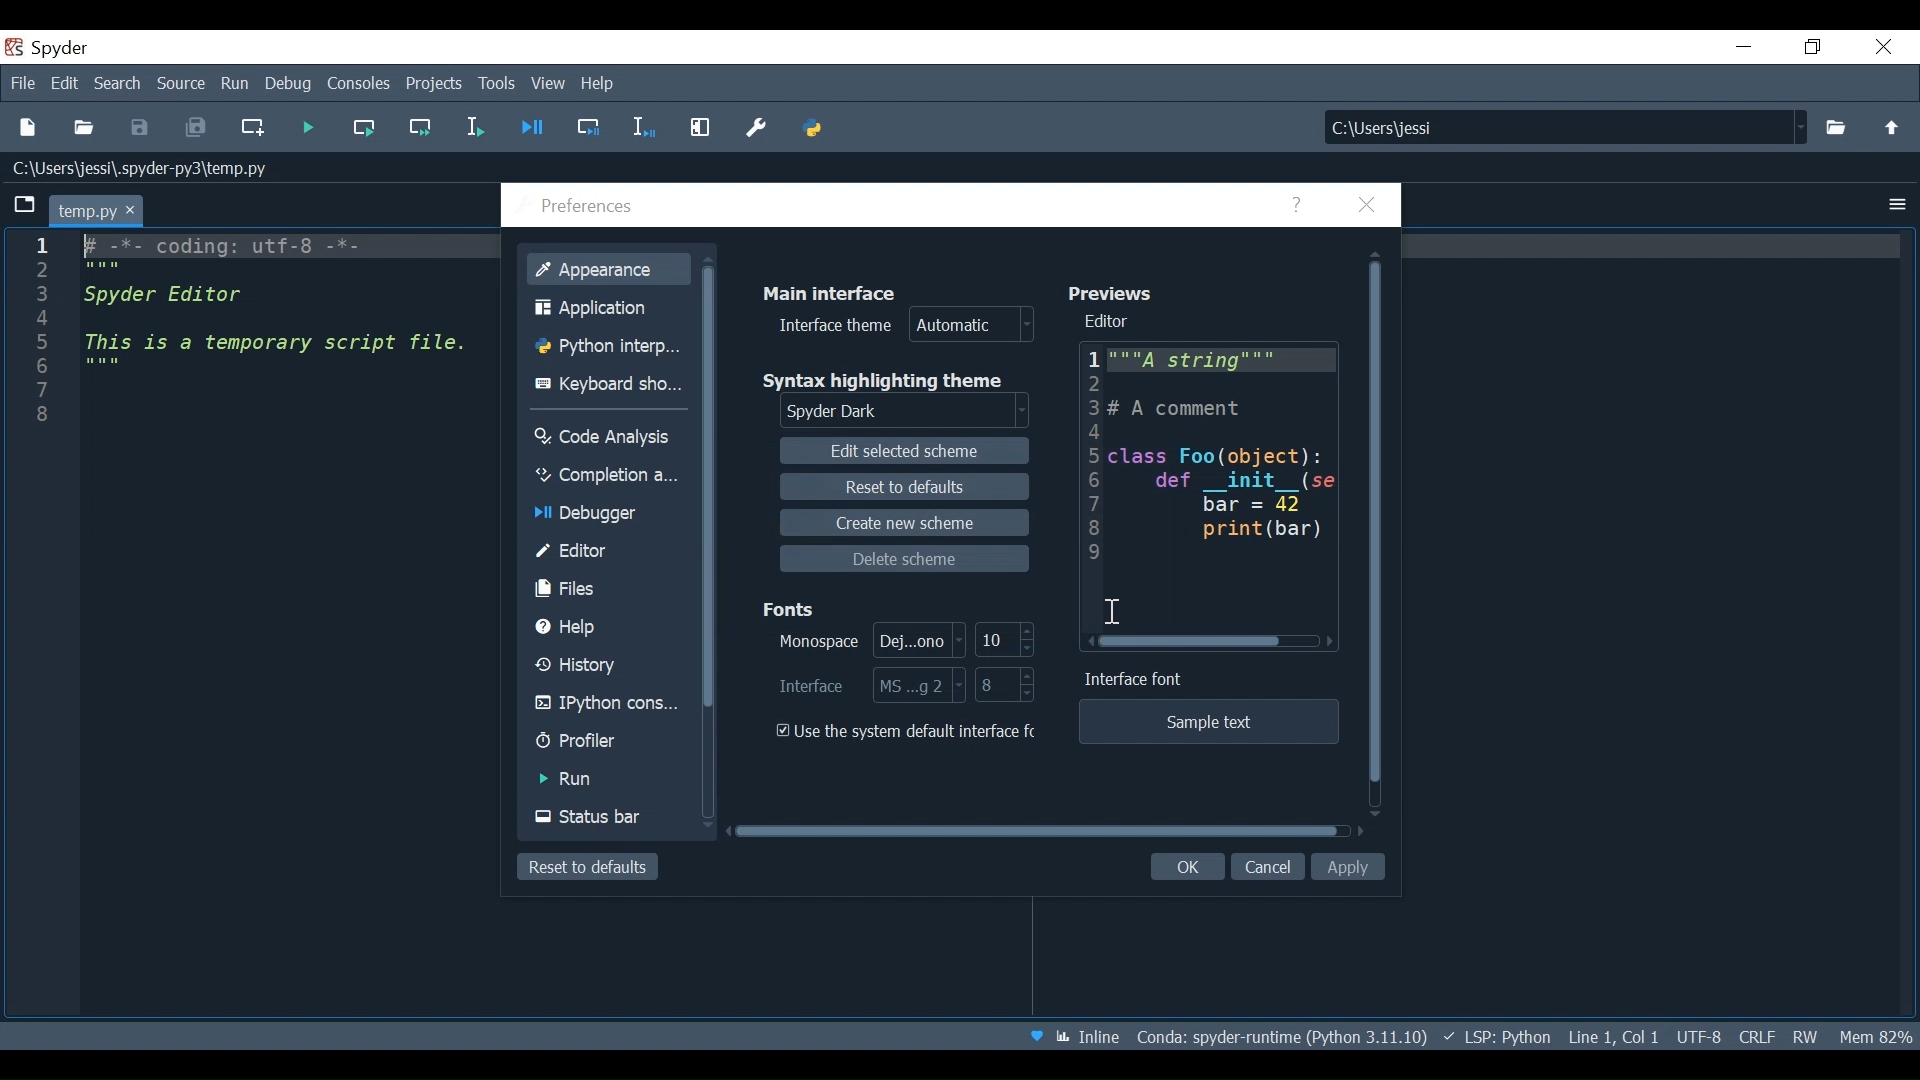 The image size is (1920, 1080). I want to click on View, so click(550, 83).